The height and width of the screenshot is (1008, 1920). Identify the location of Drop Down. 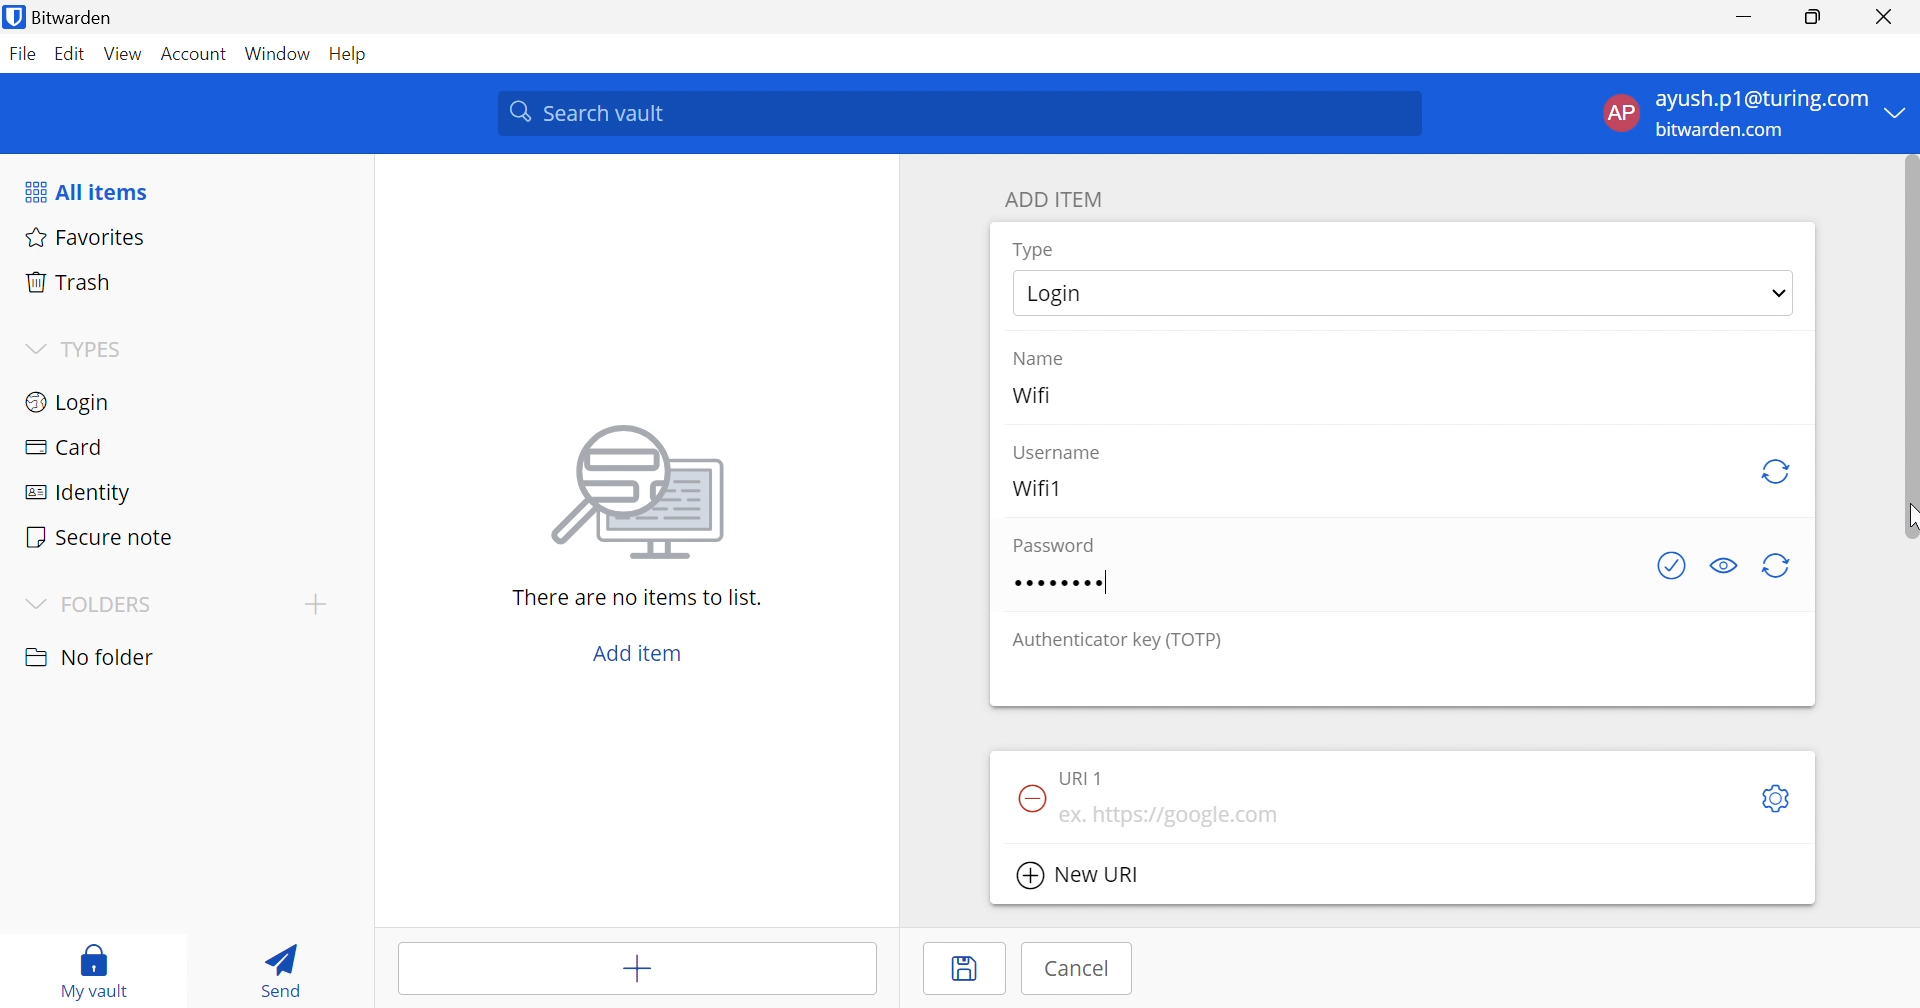
(32, 606).